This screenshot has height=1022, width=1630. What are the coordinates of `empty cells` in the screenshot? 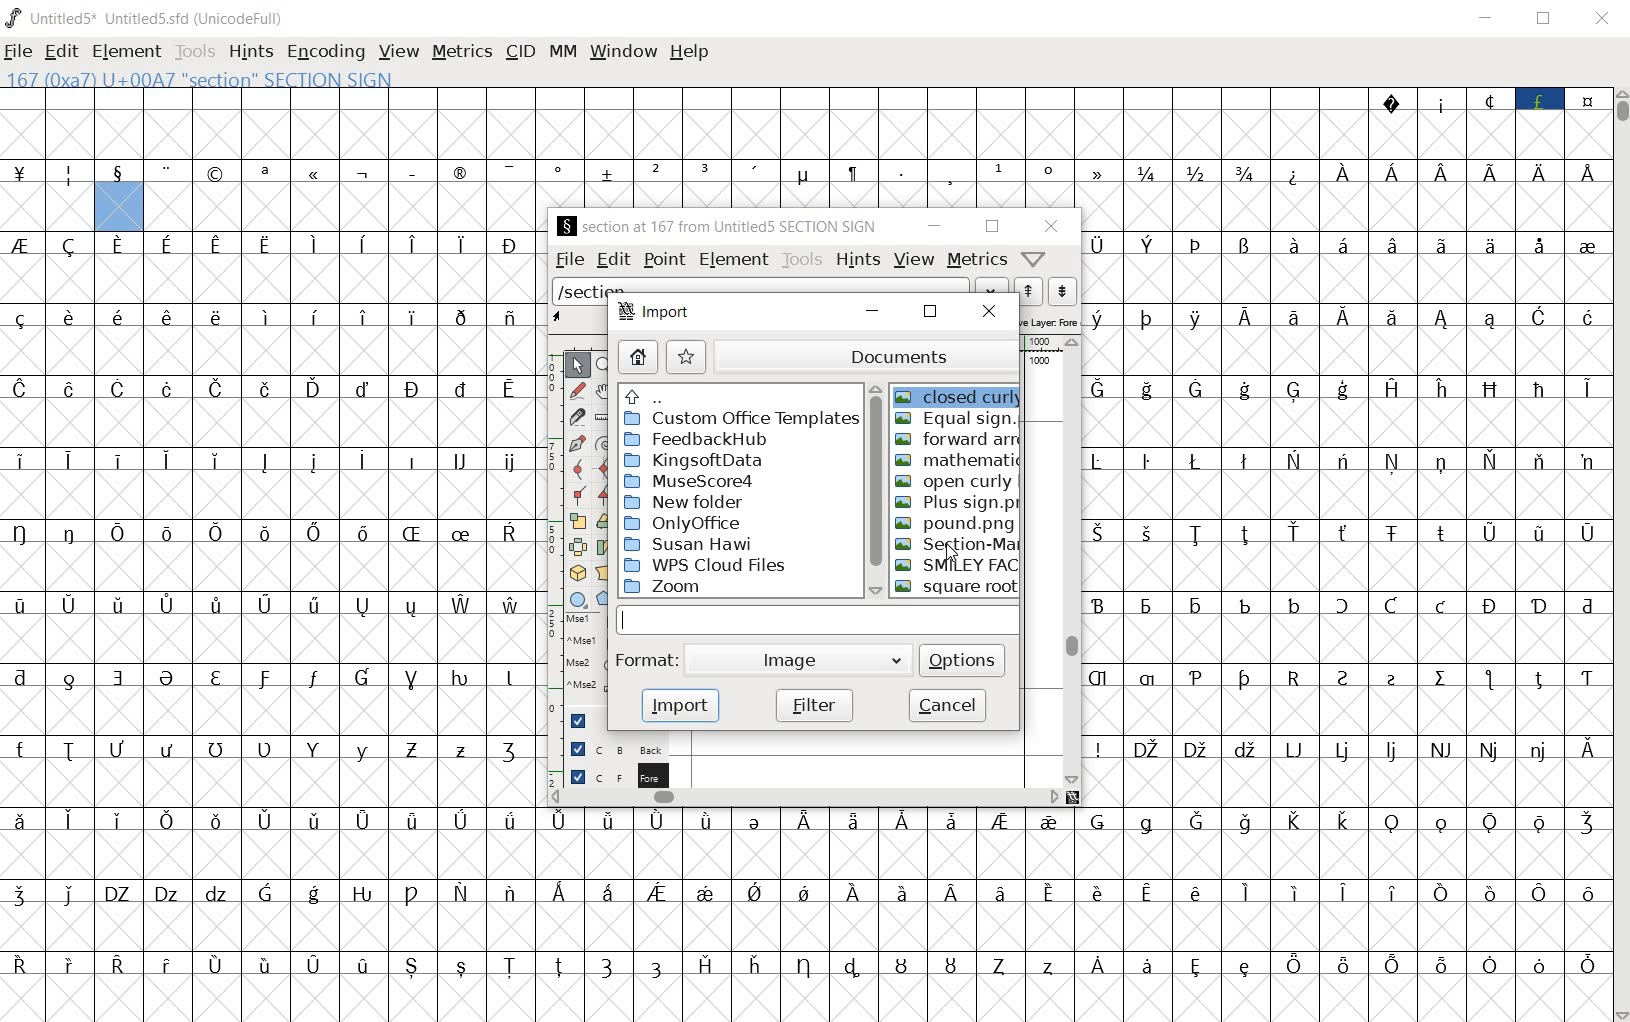 It's located at (275, 352).